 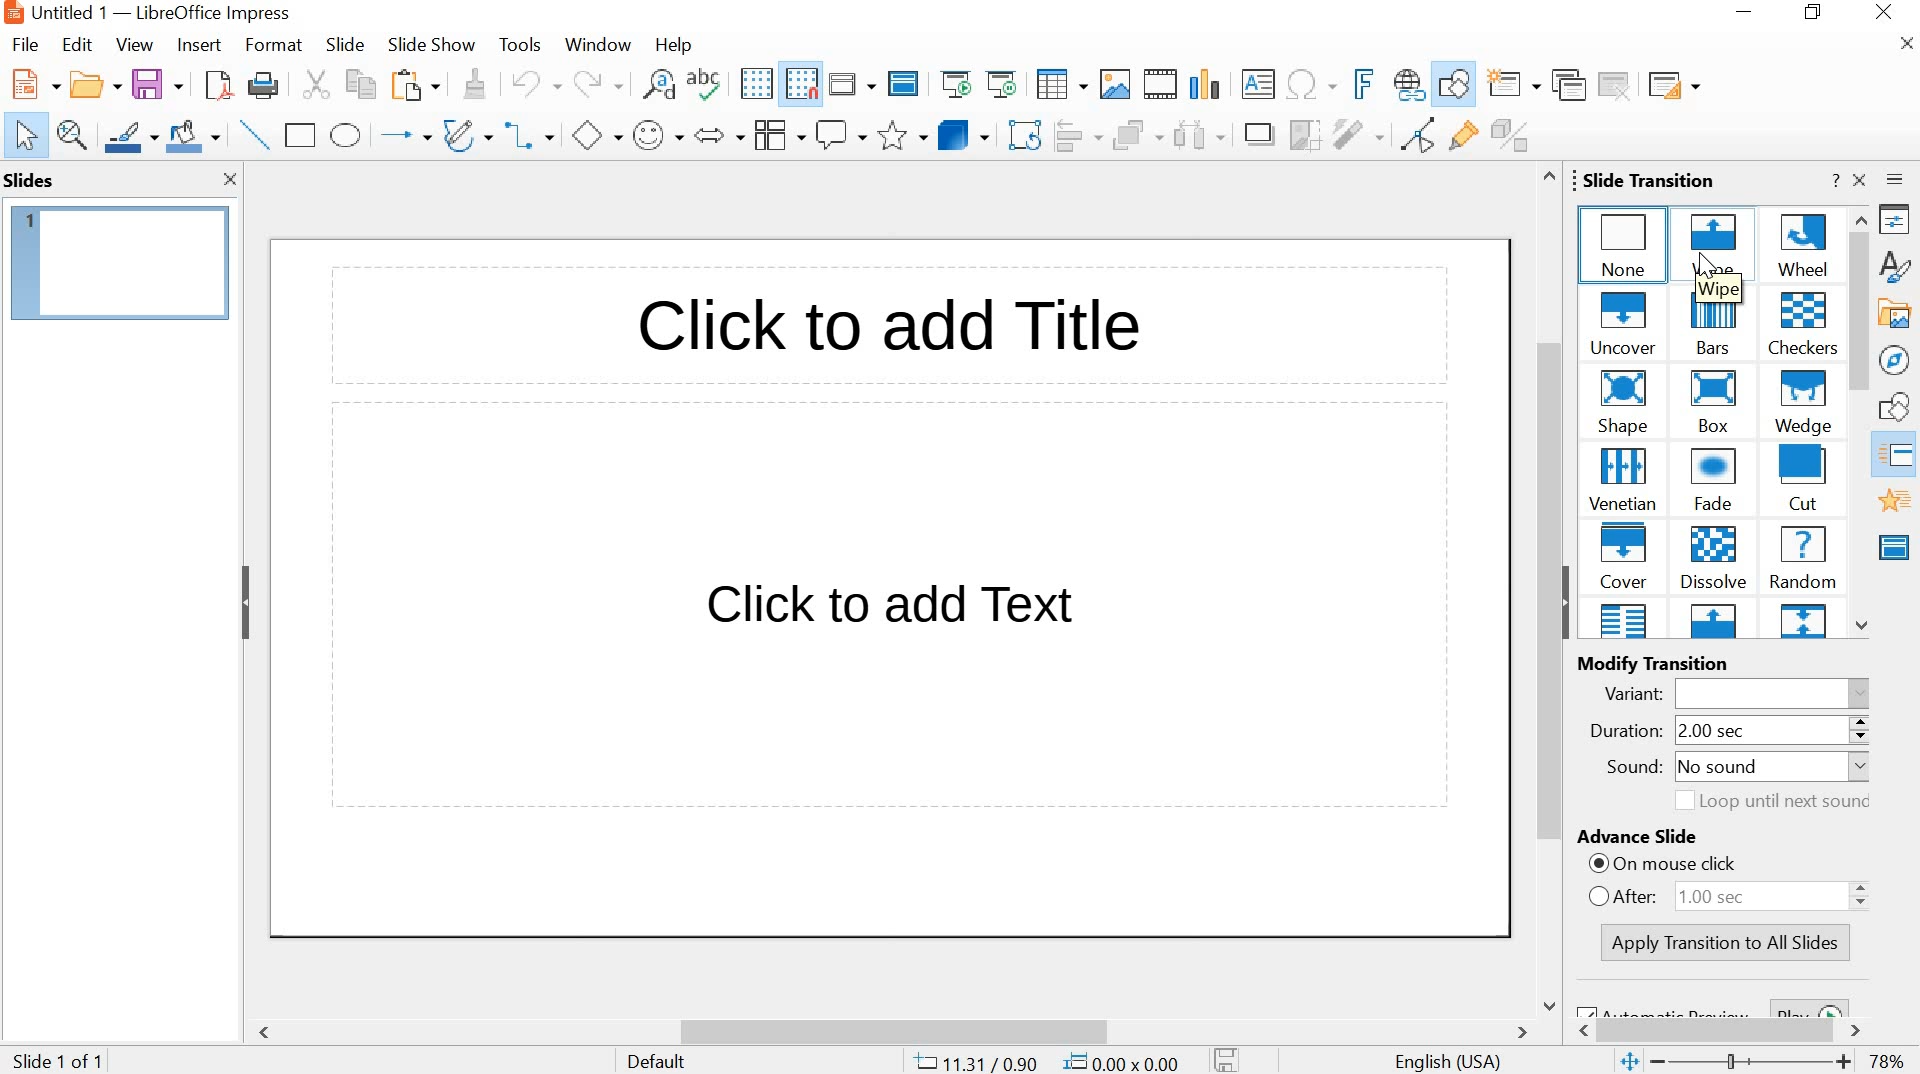 What do you see at coordinates (30, 180) in the screenshot?
I see `SLIDES` at bounding box center [30, 180].